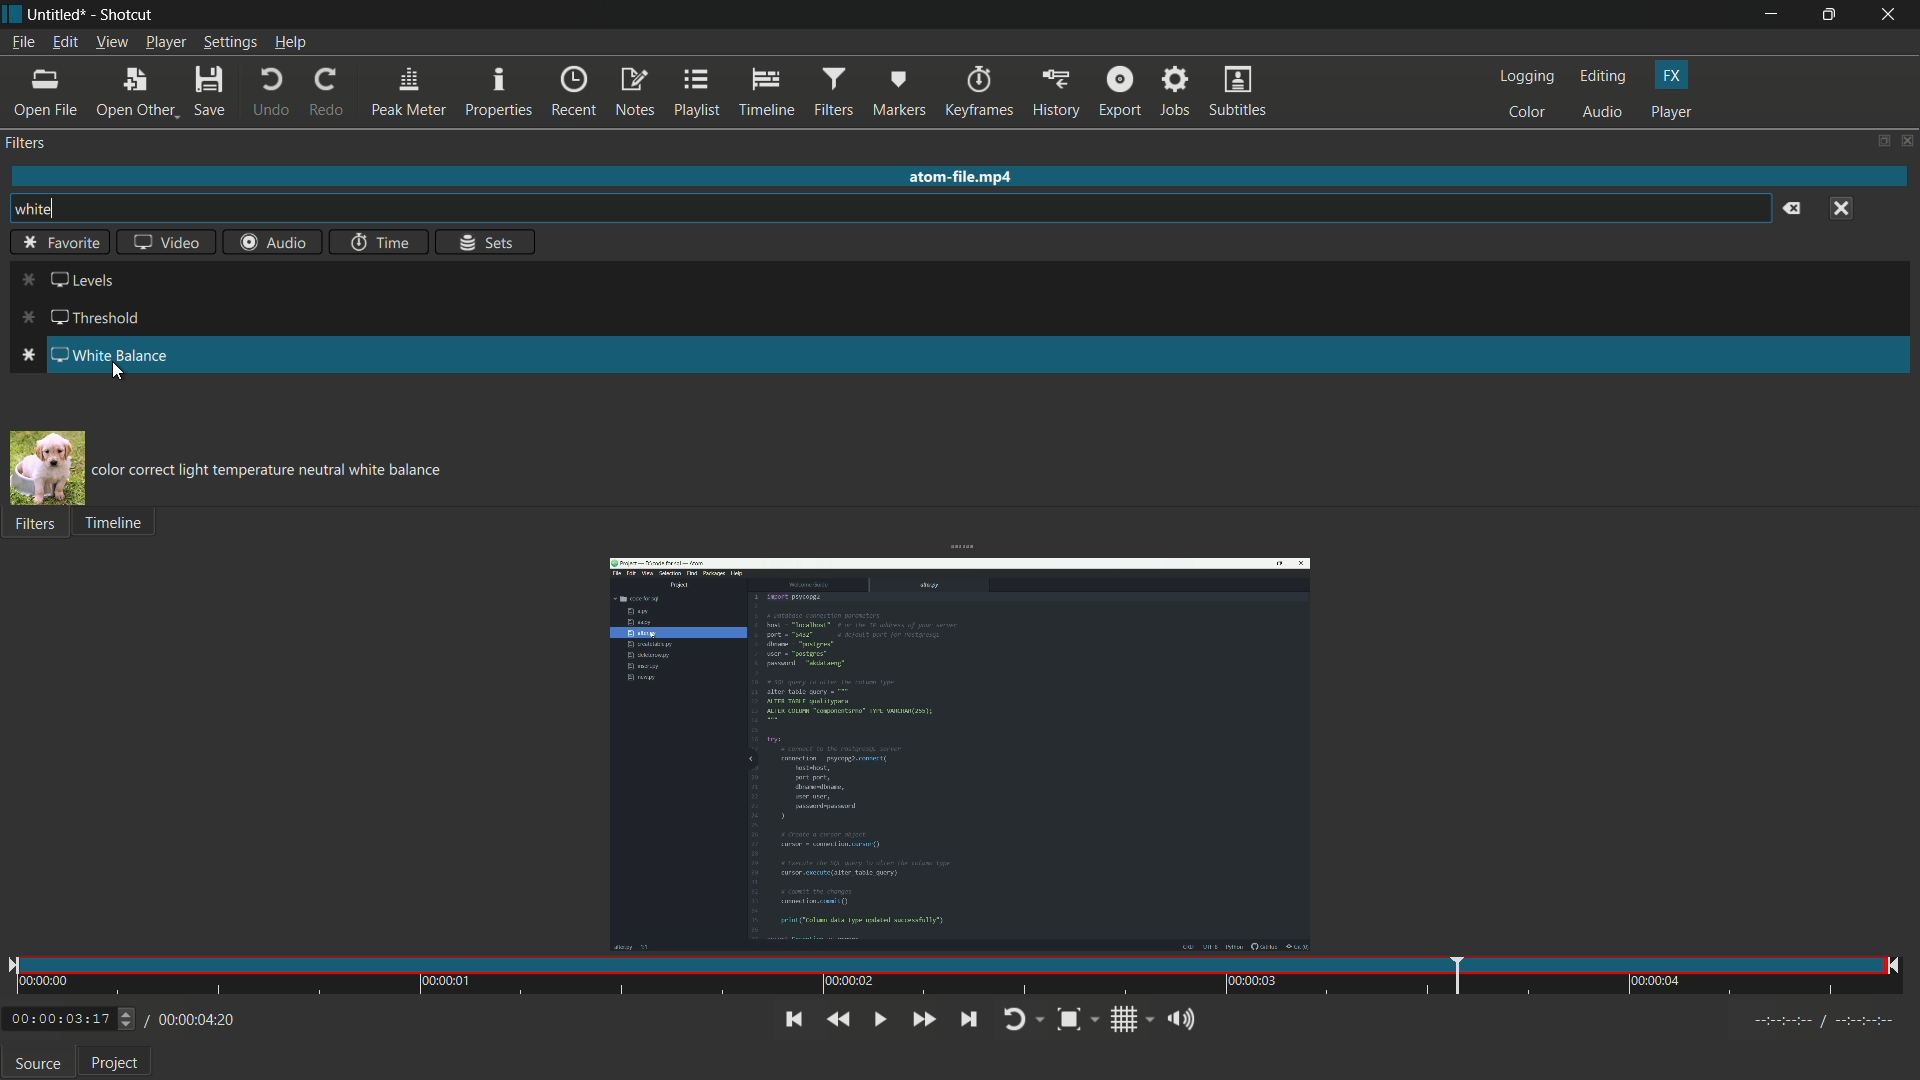 This screenshot has height=1080, width=1920. What do you see at coordinates (328, 89) in the screenshot?
I see `redo` at bounding box center [328, 89].